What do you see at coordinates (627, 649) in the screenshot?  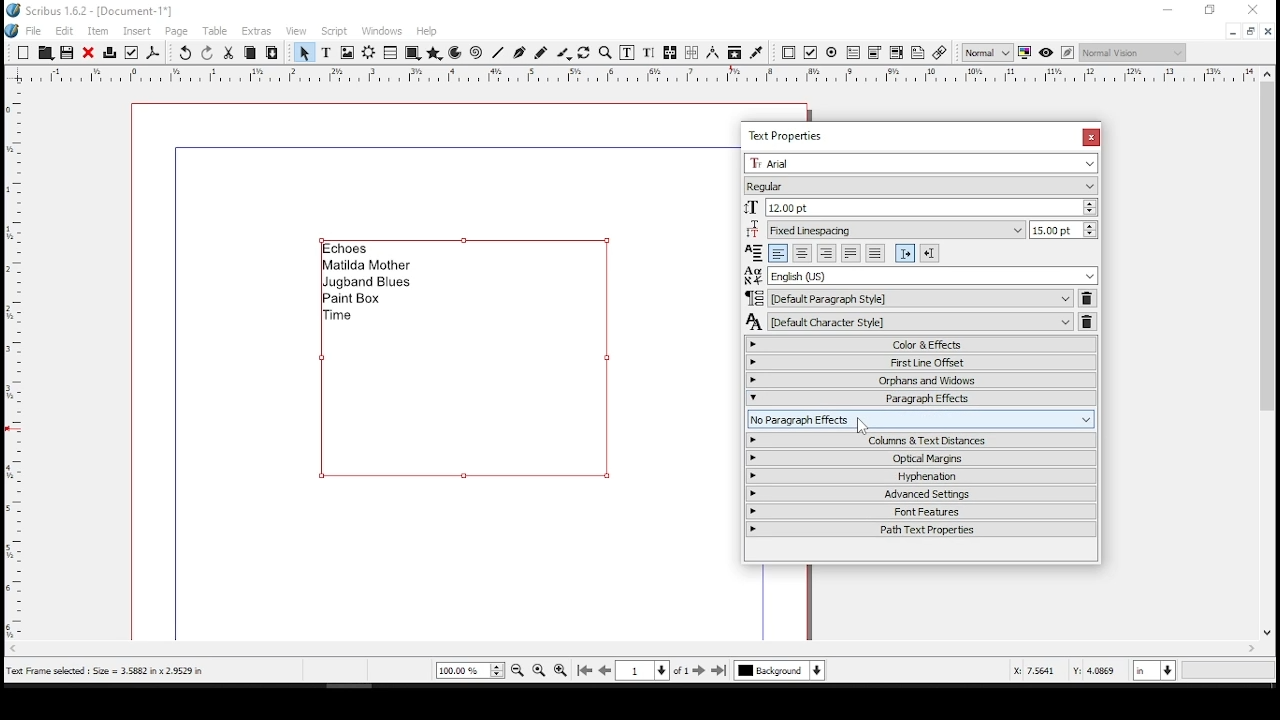 I see `scroll bar` at bounding box center [627, 649].